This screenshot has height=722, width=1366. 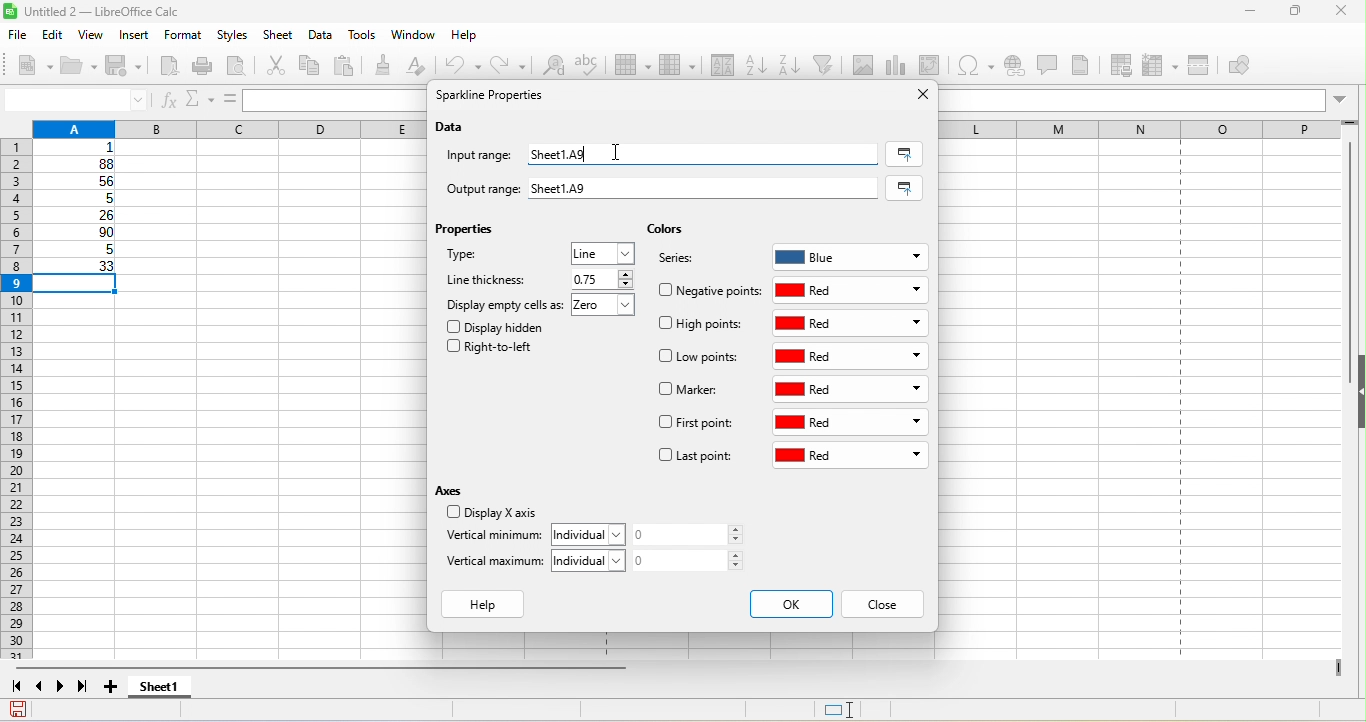 What do you see at coordinates (1342, 13) in the screenshot?
I see `close` at bounding box center [1342, 13].